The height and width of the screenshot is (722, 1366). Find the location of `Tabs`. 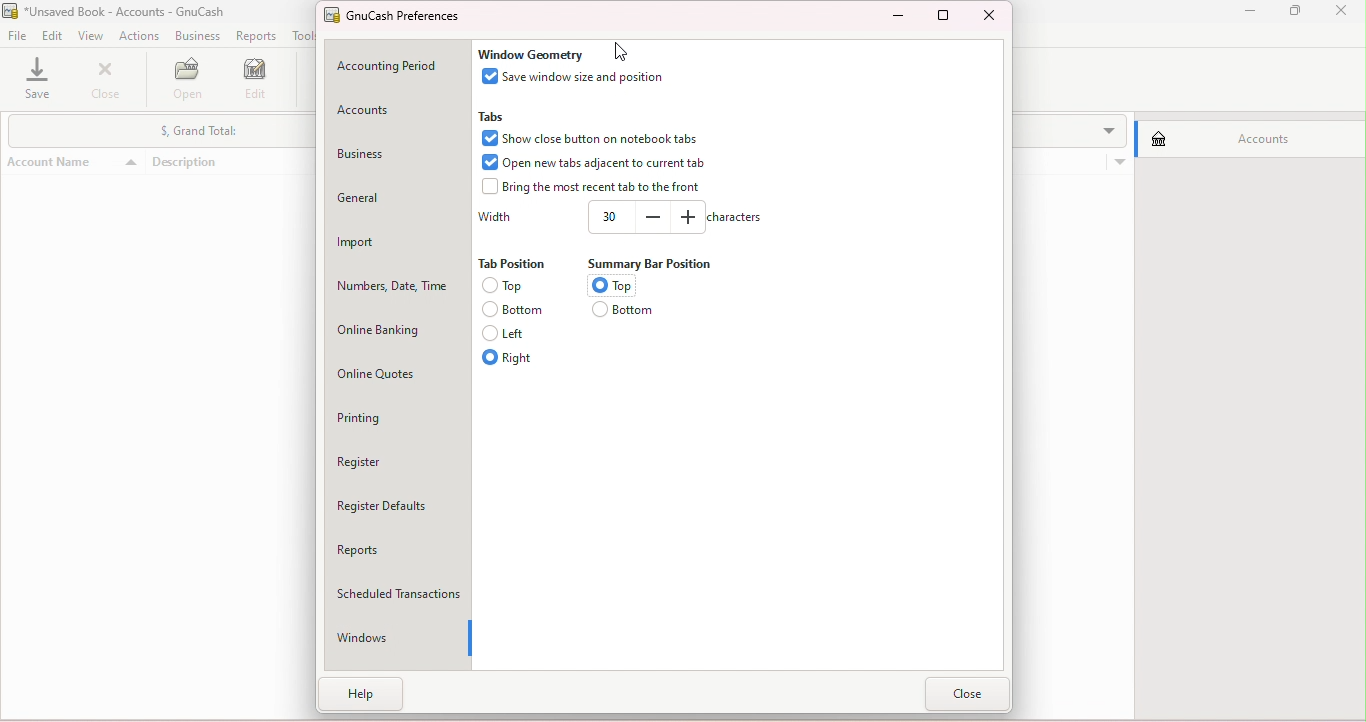

Tabs is located at coordinates (492, 115).